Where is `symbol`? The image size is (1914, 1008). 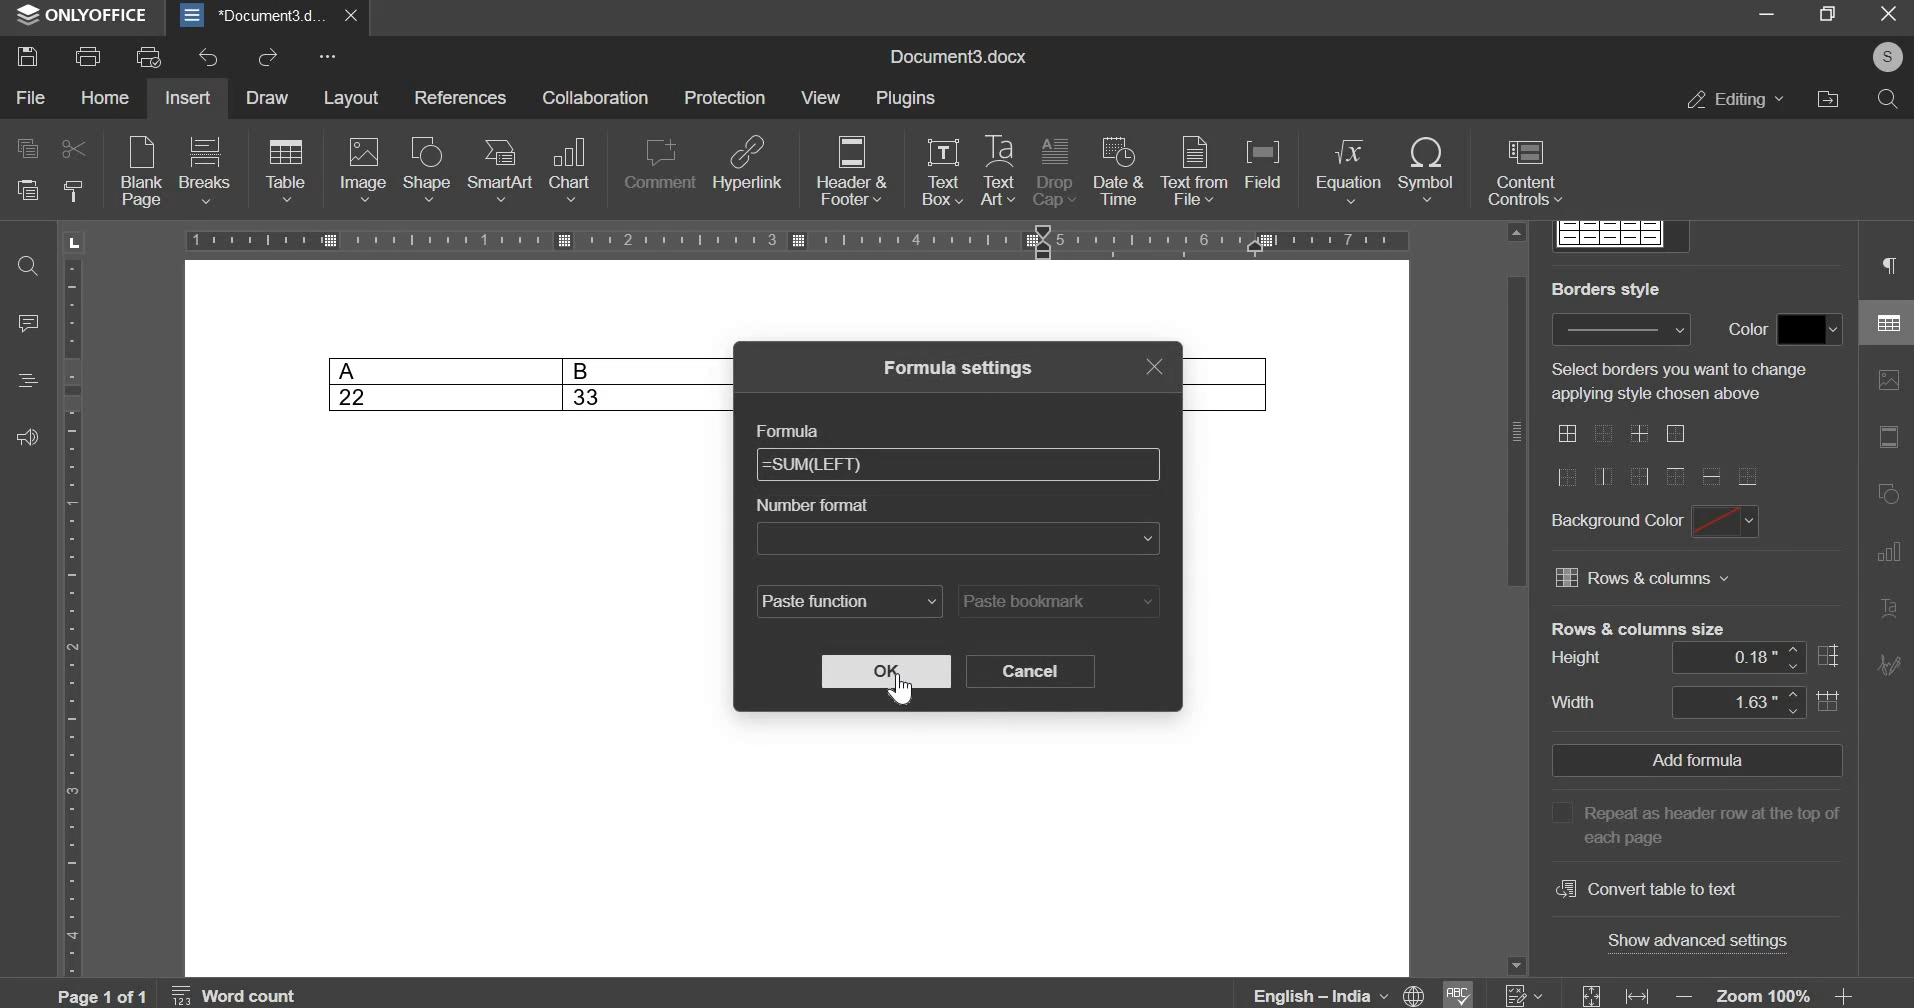 symbol is located at coordinates (1427, 170).